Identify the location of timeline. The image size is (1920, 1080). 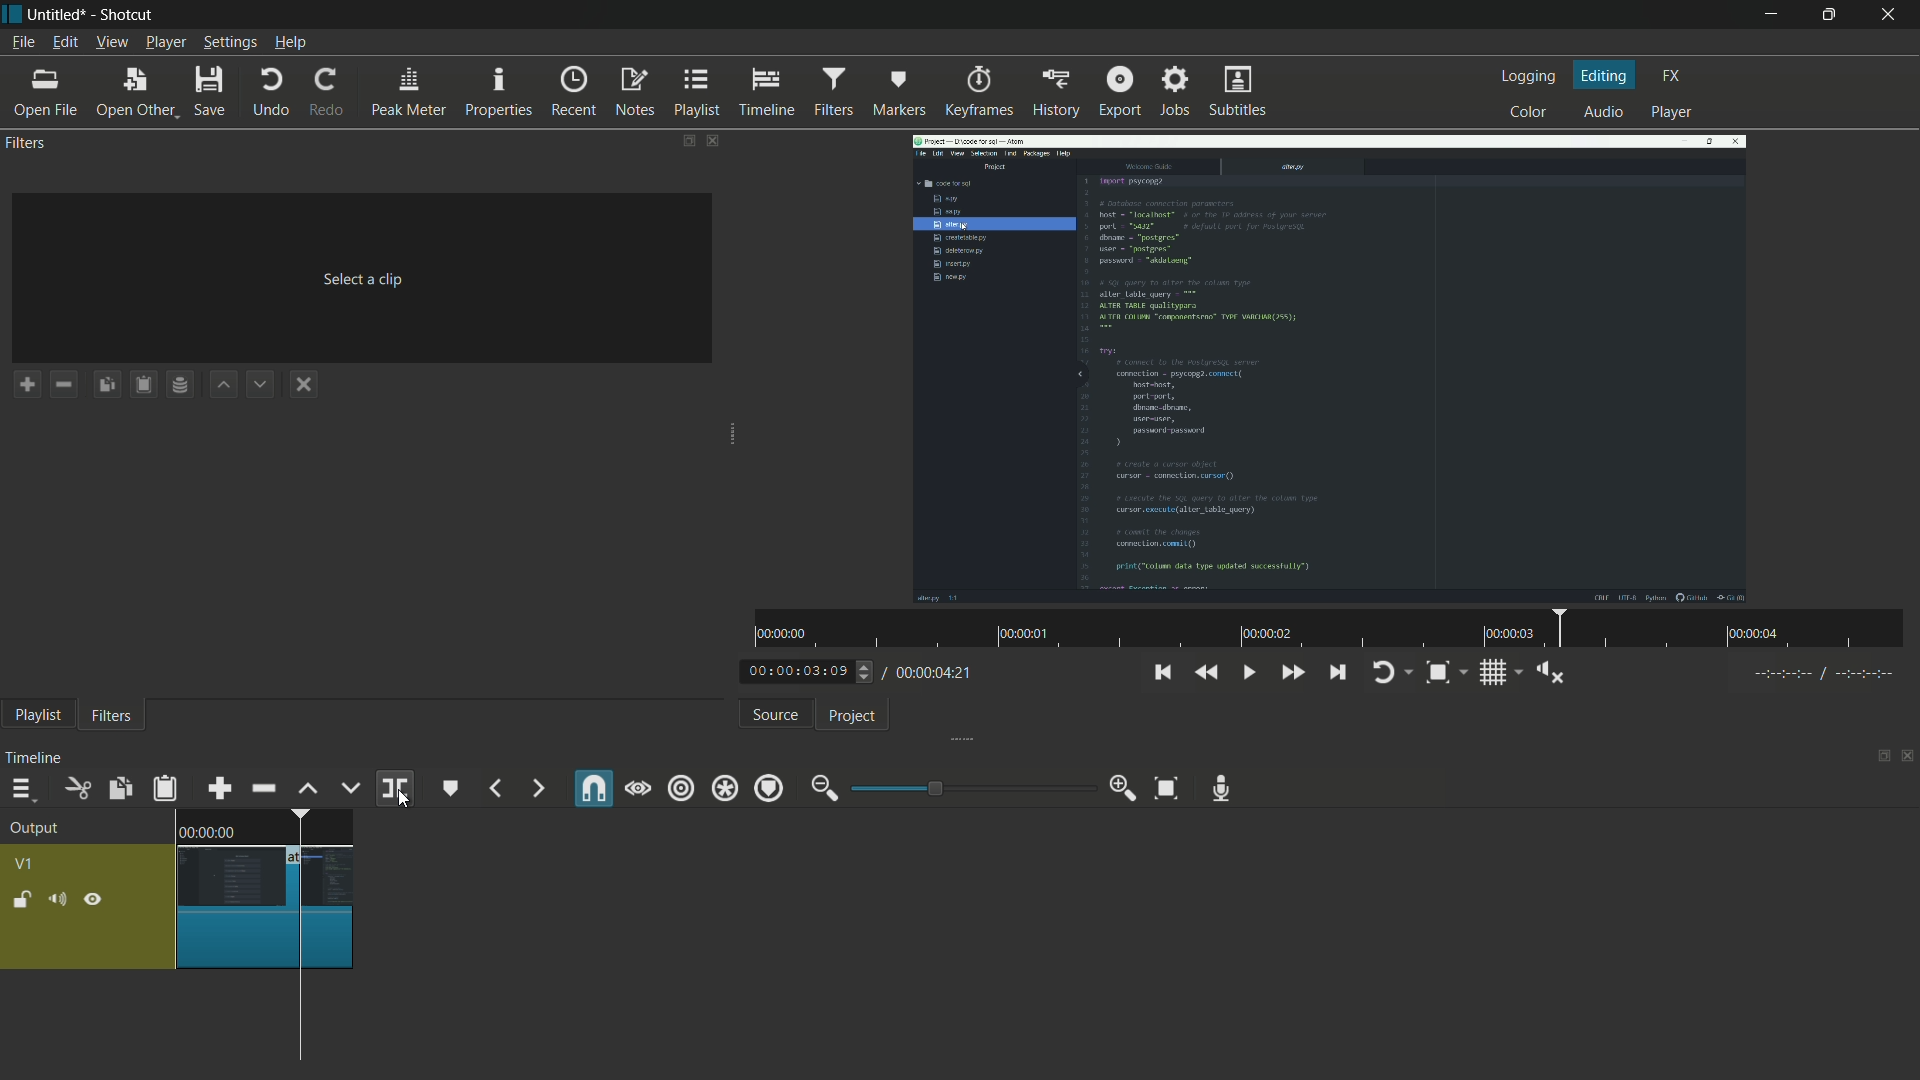
(766, 93).